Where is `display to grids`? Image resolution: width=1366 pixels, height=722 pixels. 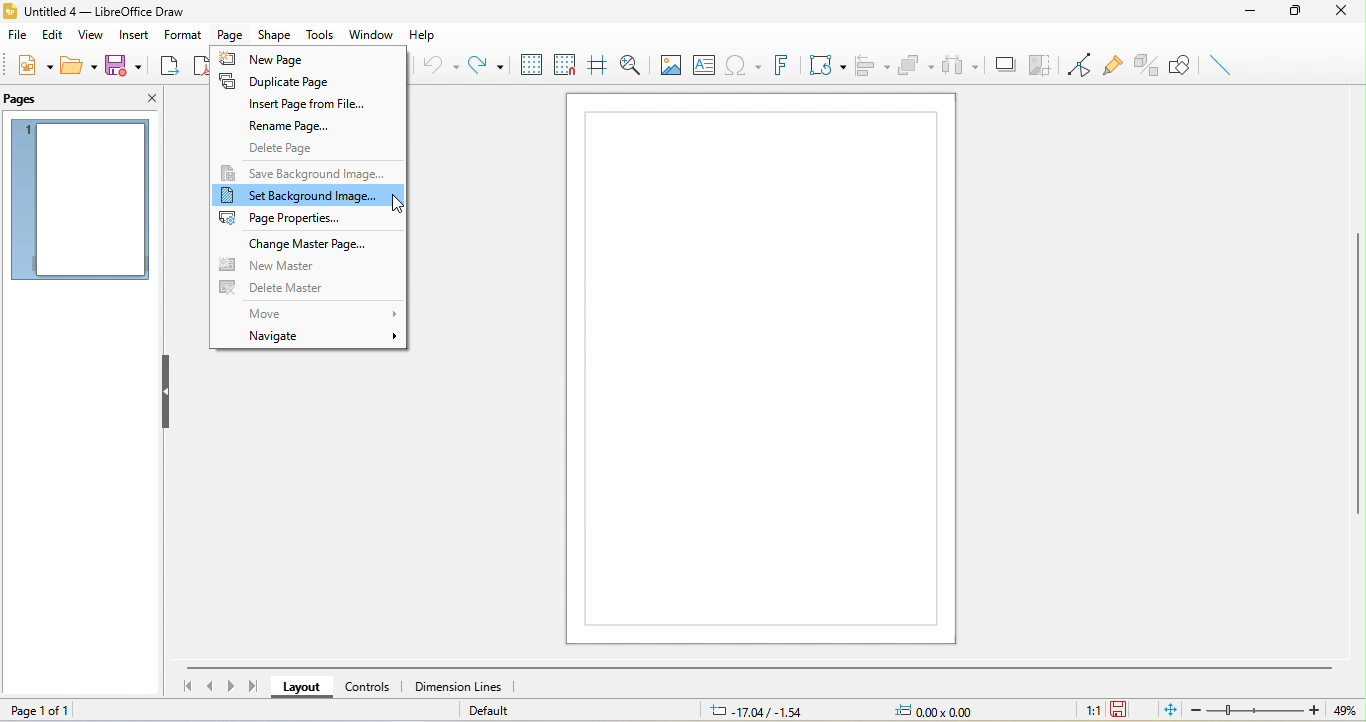 display to grids is located at coordinates (532, 64).